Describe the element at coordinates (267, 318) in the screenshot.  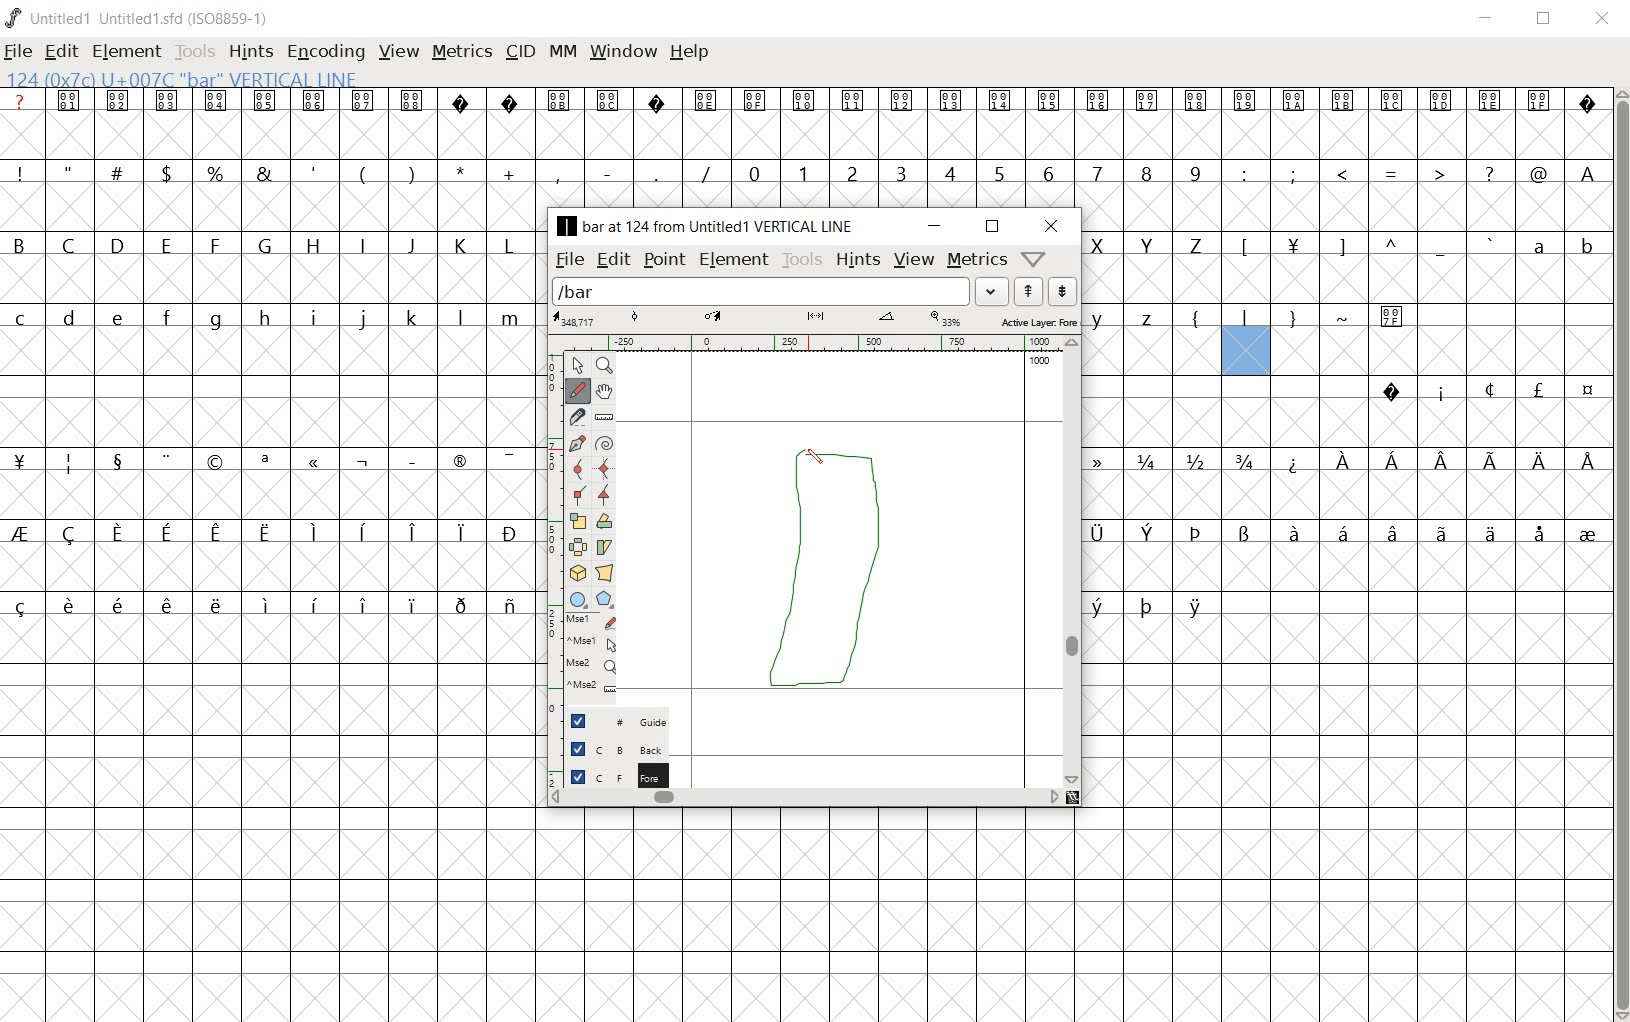
I see `letters and symbols` at that location.